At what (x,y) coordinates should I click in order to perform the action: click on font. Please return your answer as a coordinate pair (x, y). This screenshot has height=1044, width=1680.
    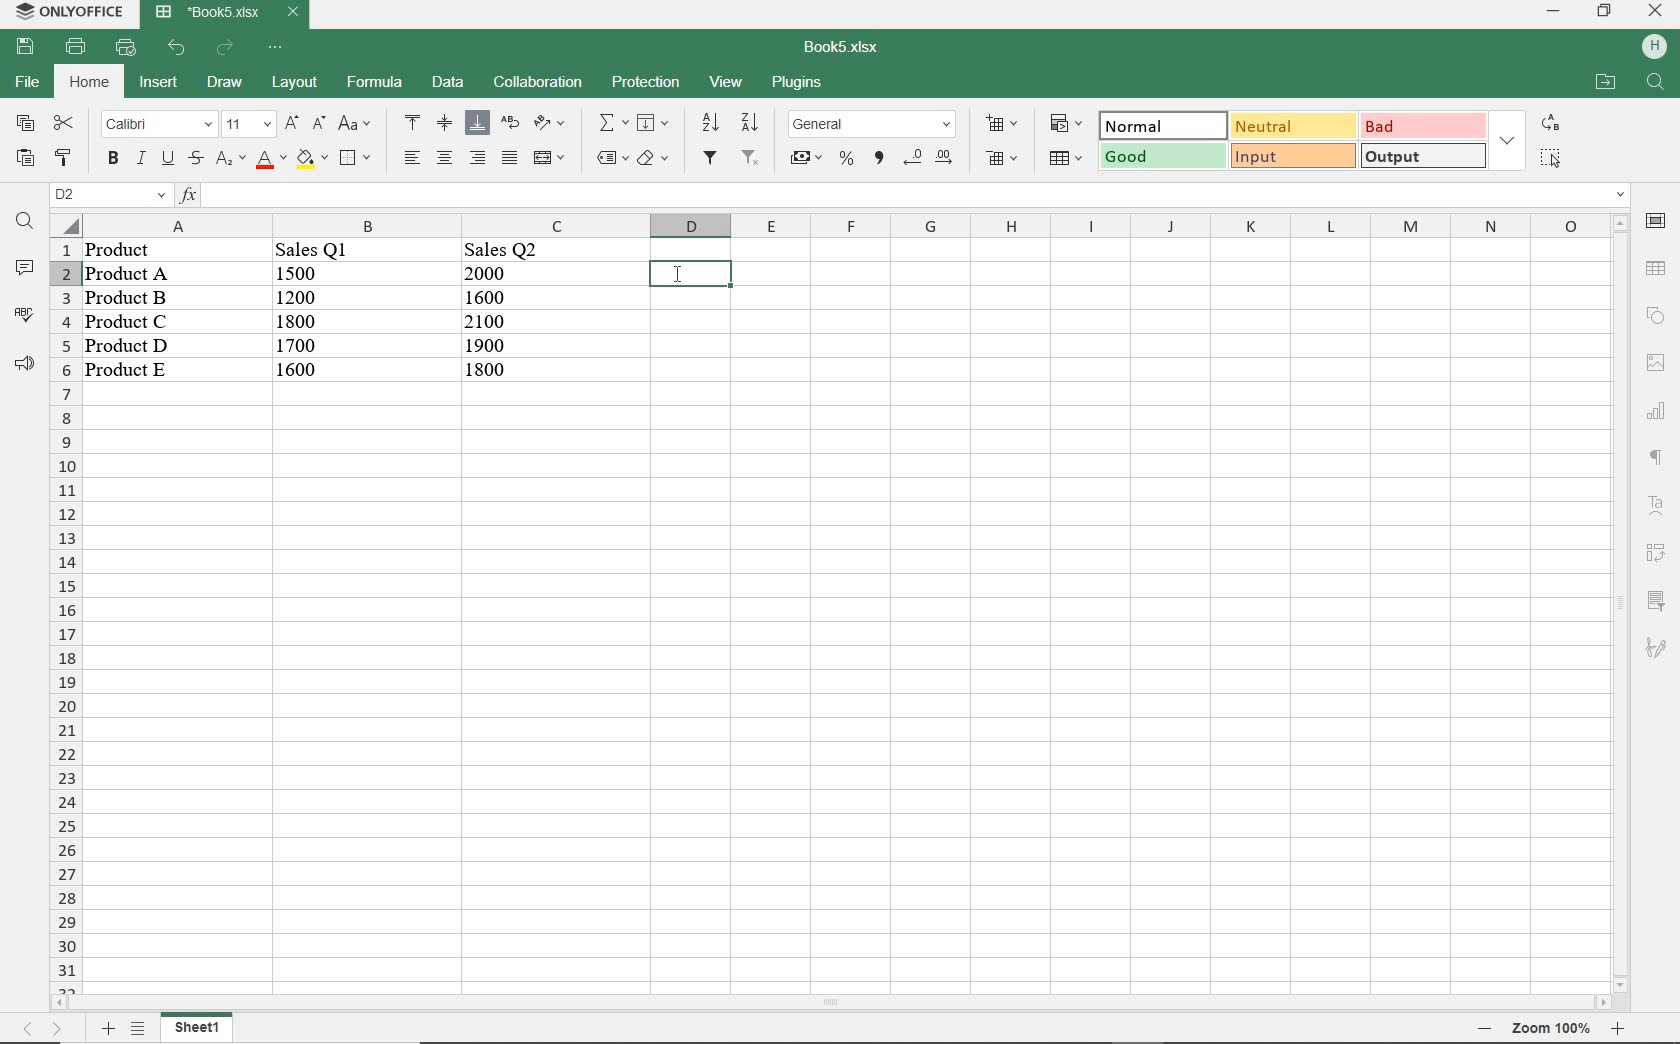
    Looking at the image, I should click on (155, 125).